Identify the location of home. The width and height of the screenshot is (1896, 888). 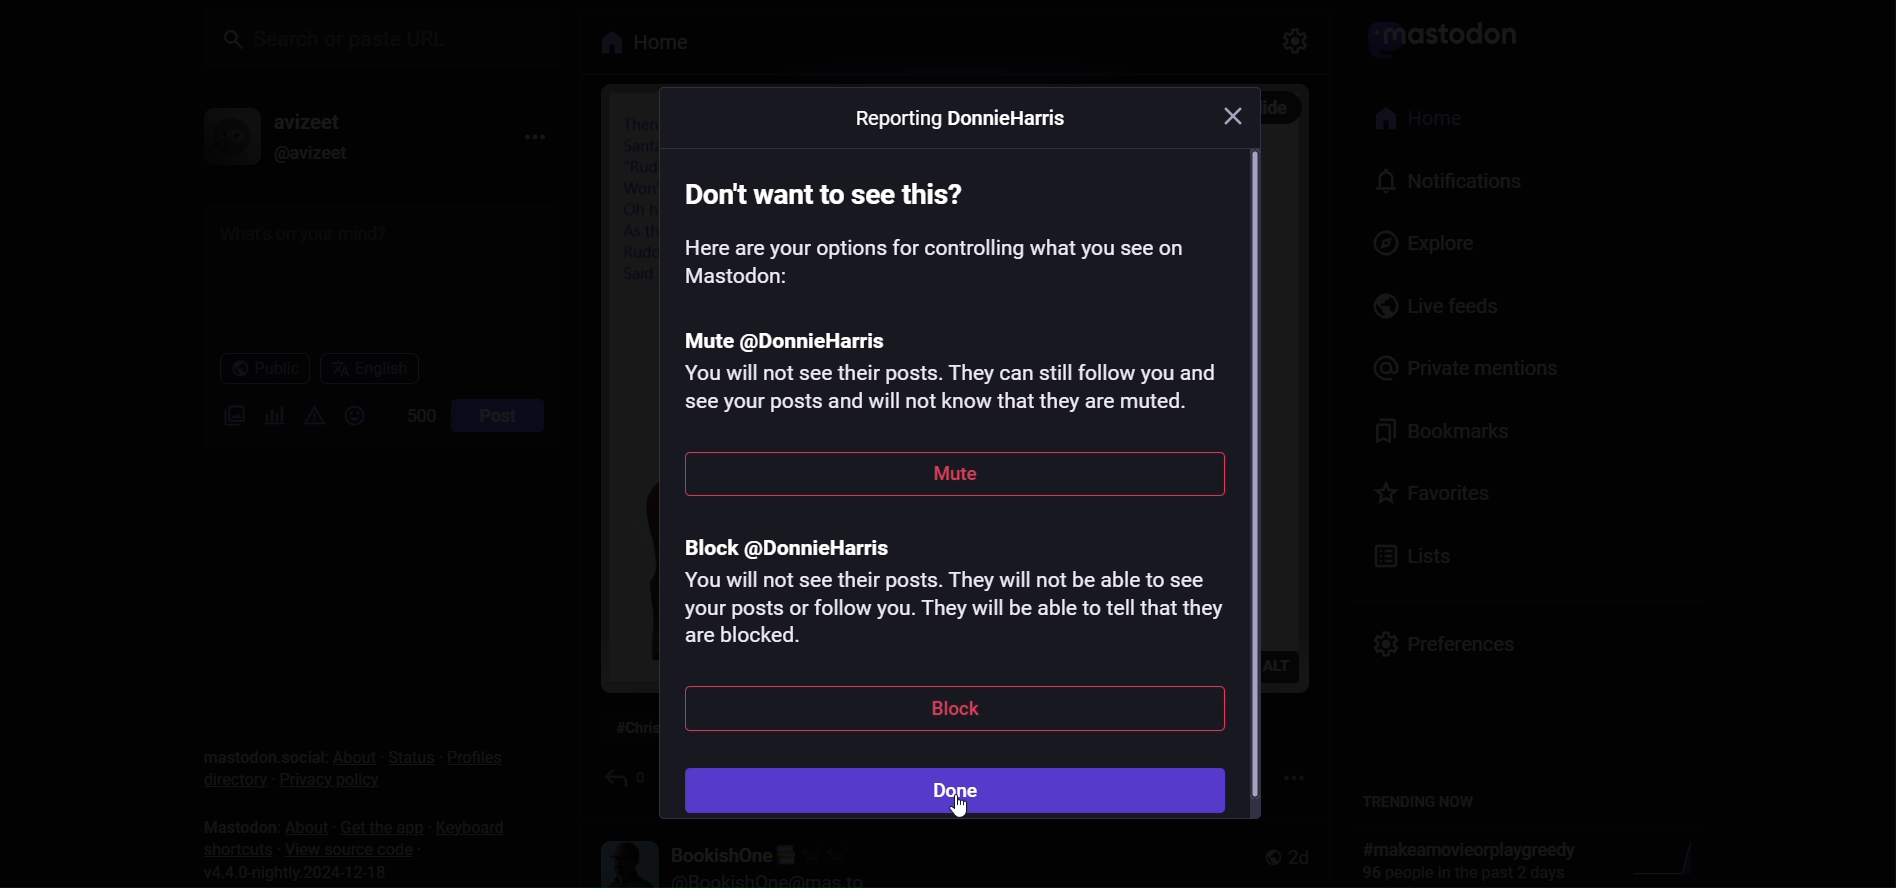
(1411, 119).